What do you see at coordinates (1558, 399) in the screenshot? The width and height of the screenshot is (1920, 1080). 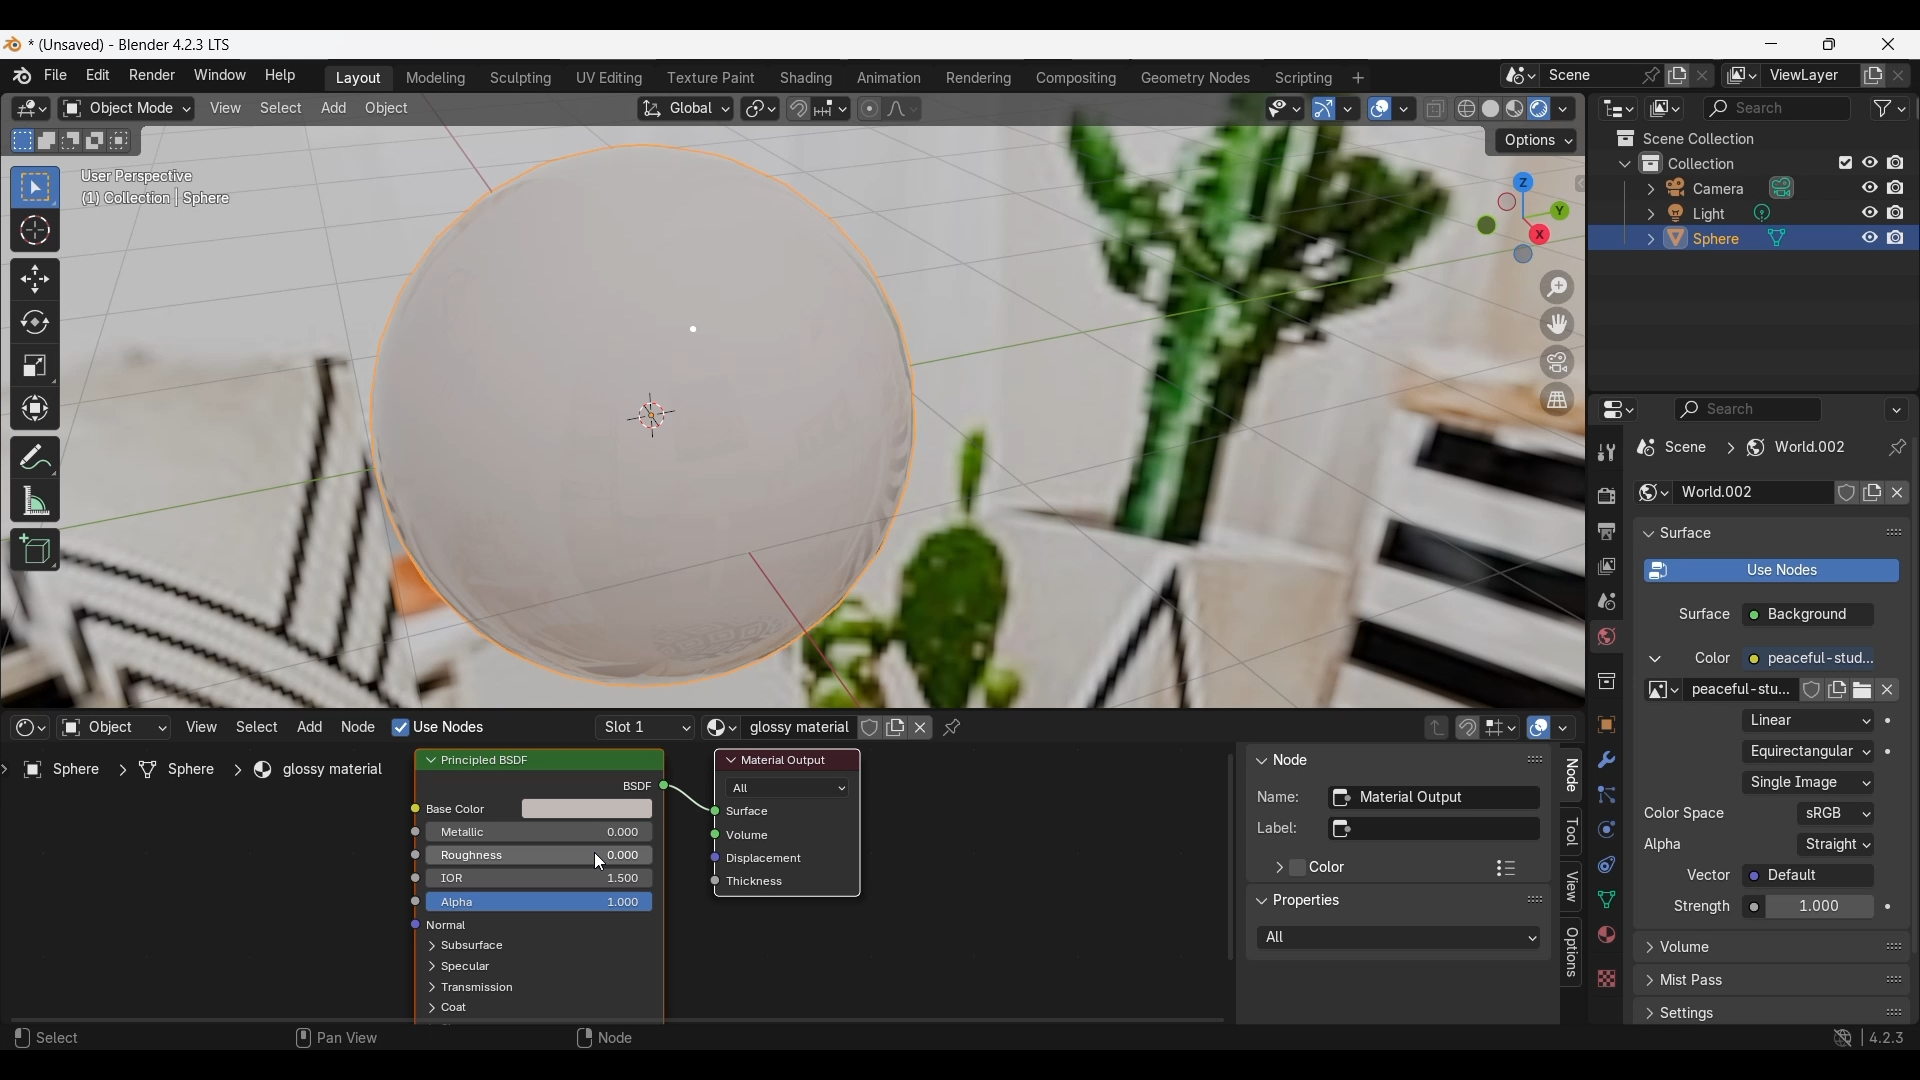 I see `Switch the current view from perspective/orthographic projection` at bounding box center [1558, 399].